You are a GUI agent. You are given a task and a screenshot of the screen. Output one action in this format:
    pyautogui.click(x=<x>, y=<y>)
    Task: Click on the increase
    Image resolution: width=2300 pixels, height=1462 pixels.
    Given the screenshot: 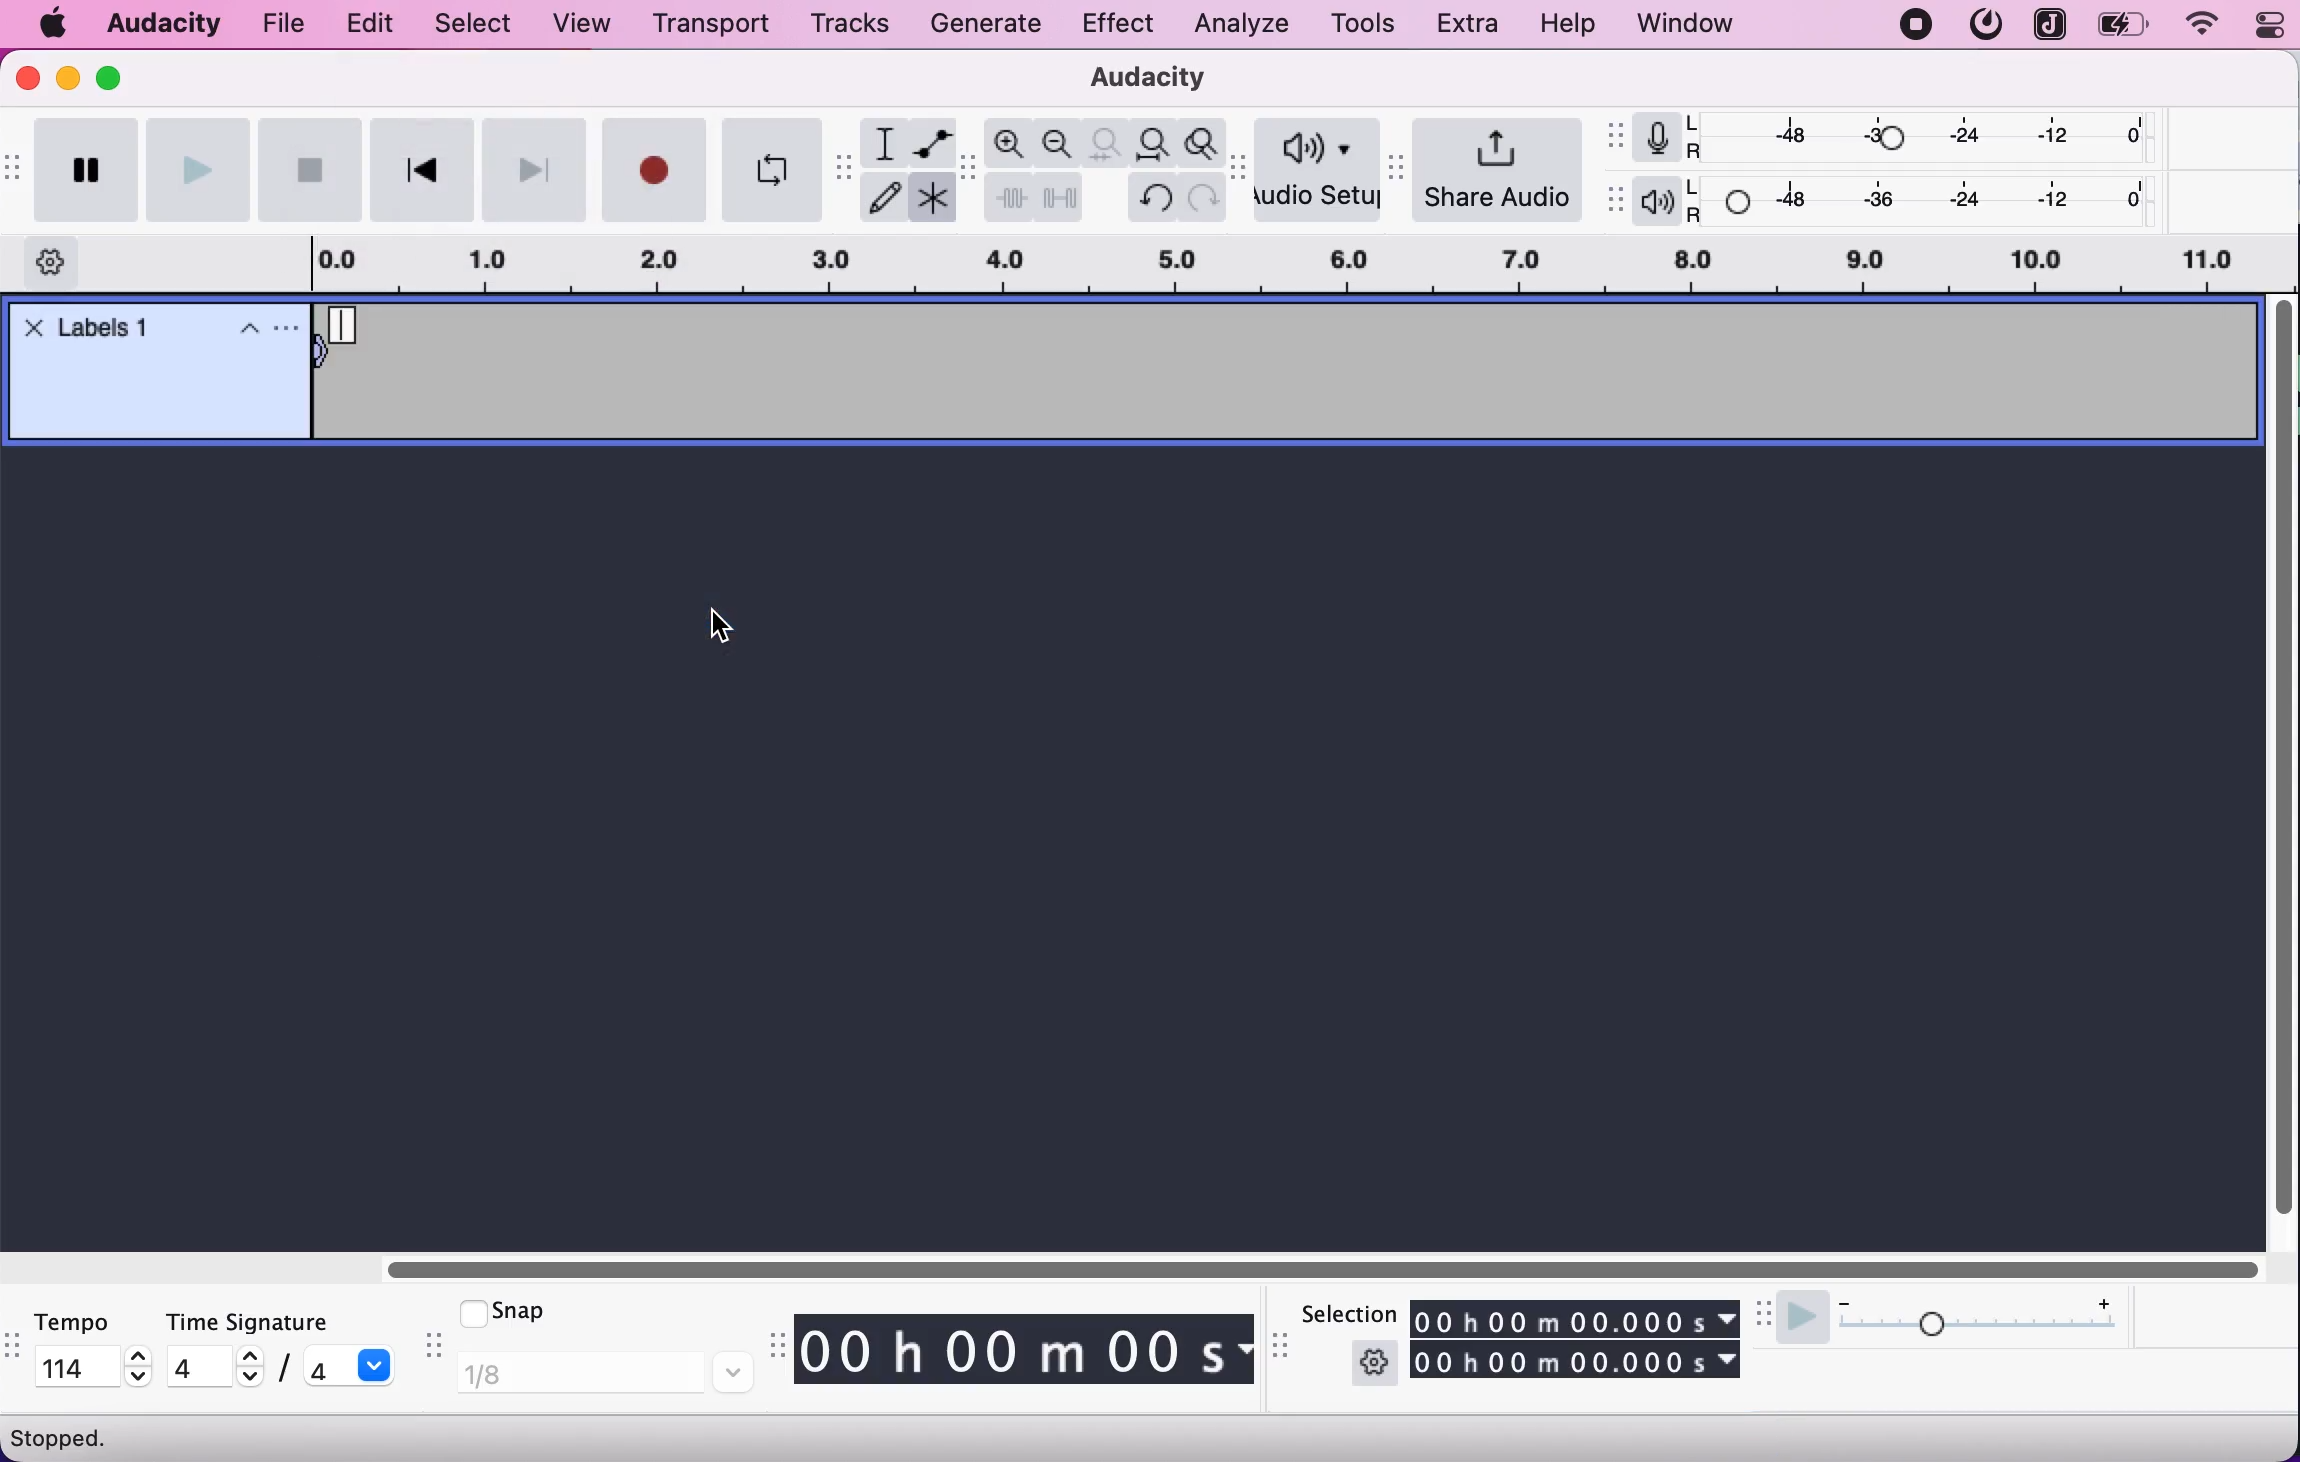 What is the action you would take?
    pyautogui.click(x=2103, y=1300)
    